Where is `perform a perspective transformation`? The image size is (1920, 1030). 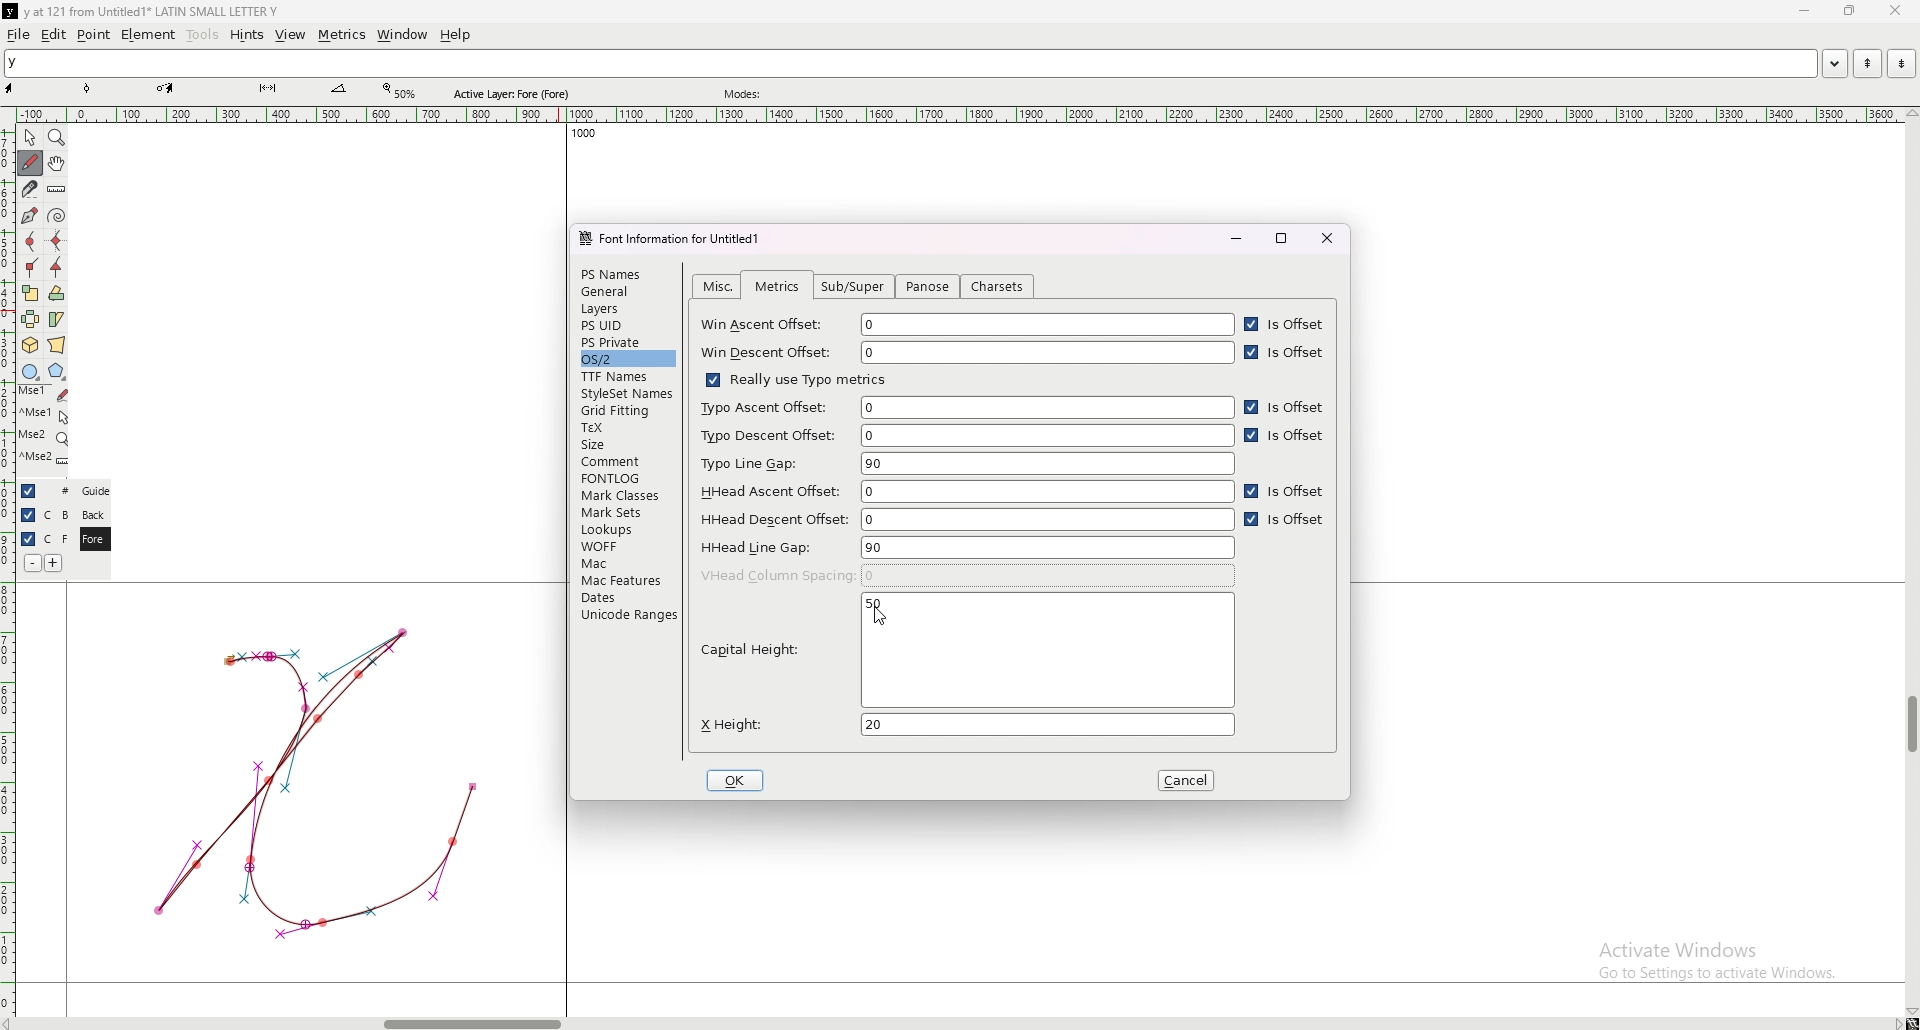
perform a perspective transformation is located at coordinates (57, 345).